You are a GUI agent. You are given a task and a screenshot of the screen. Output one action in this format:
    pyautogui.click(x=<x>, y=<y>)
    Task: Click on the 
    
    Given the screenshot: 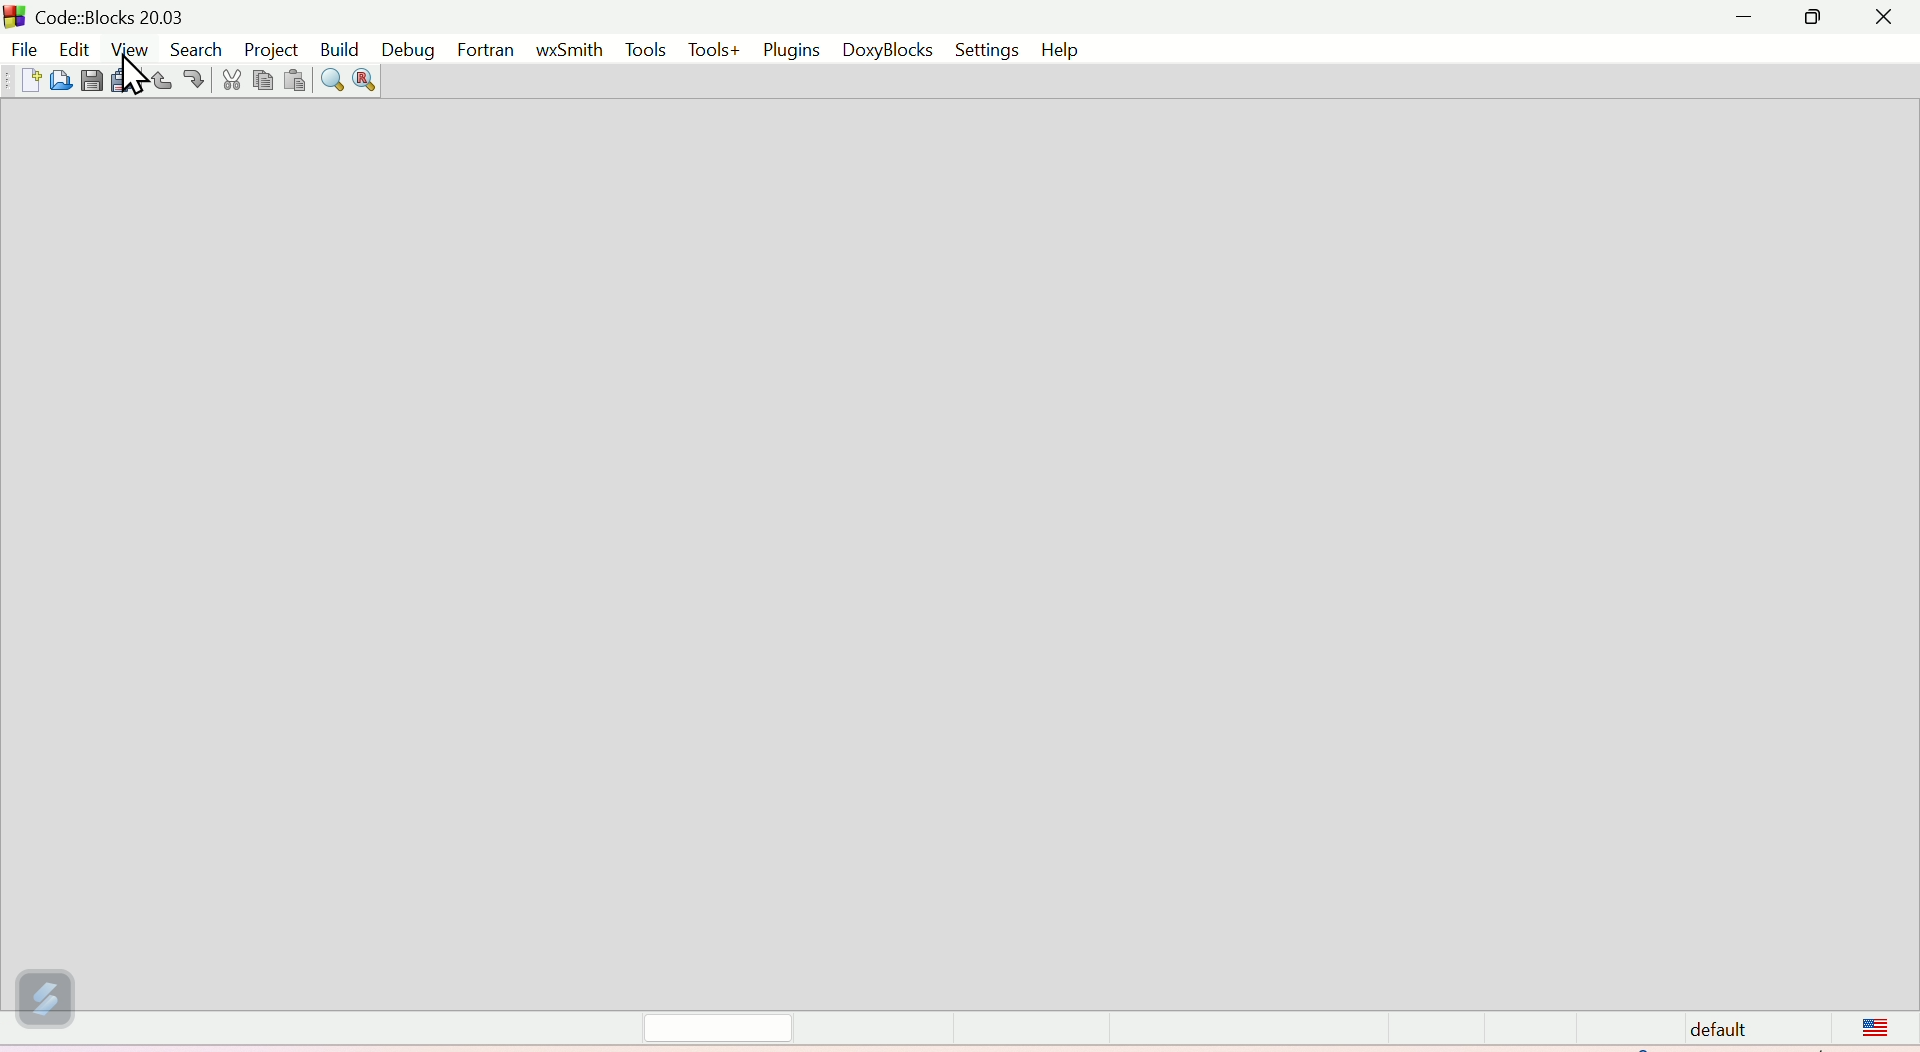 What is the action you would take?
    pyautogui.click(x=61, y=86)
    